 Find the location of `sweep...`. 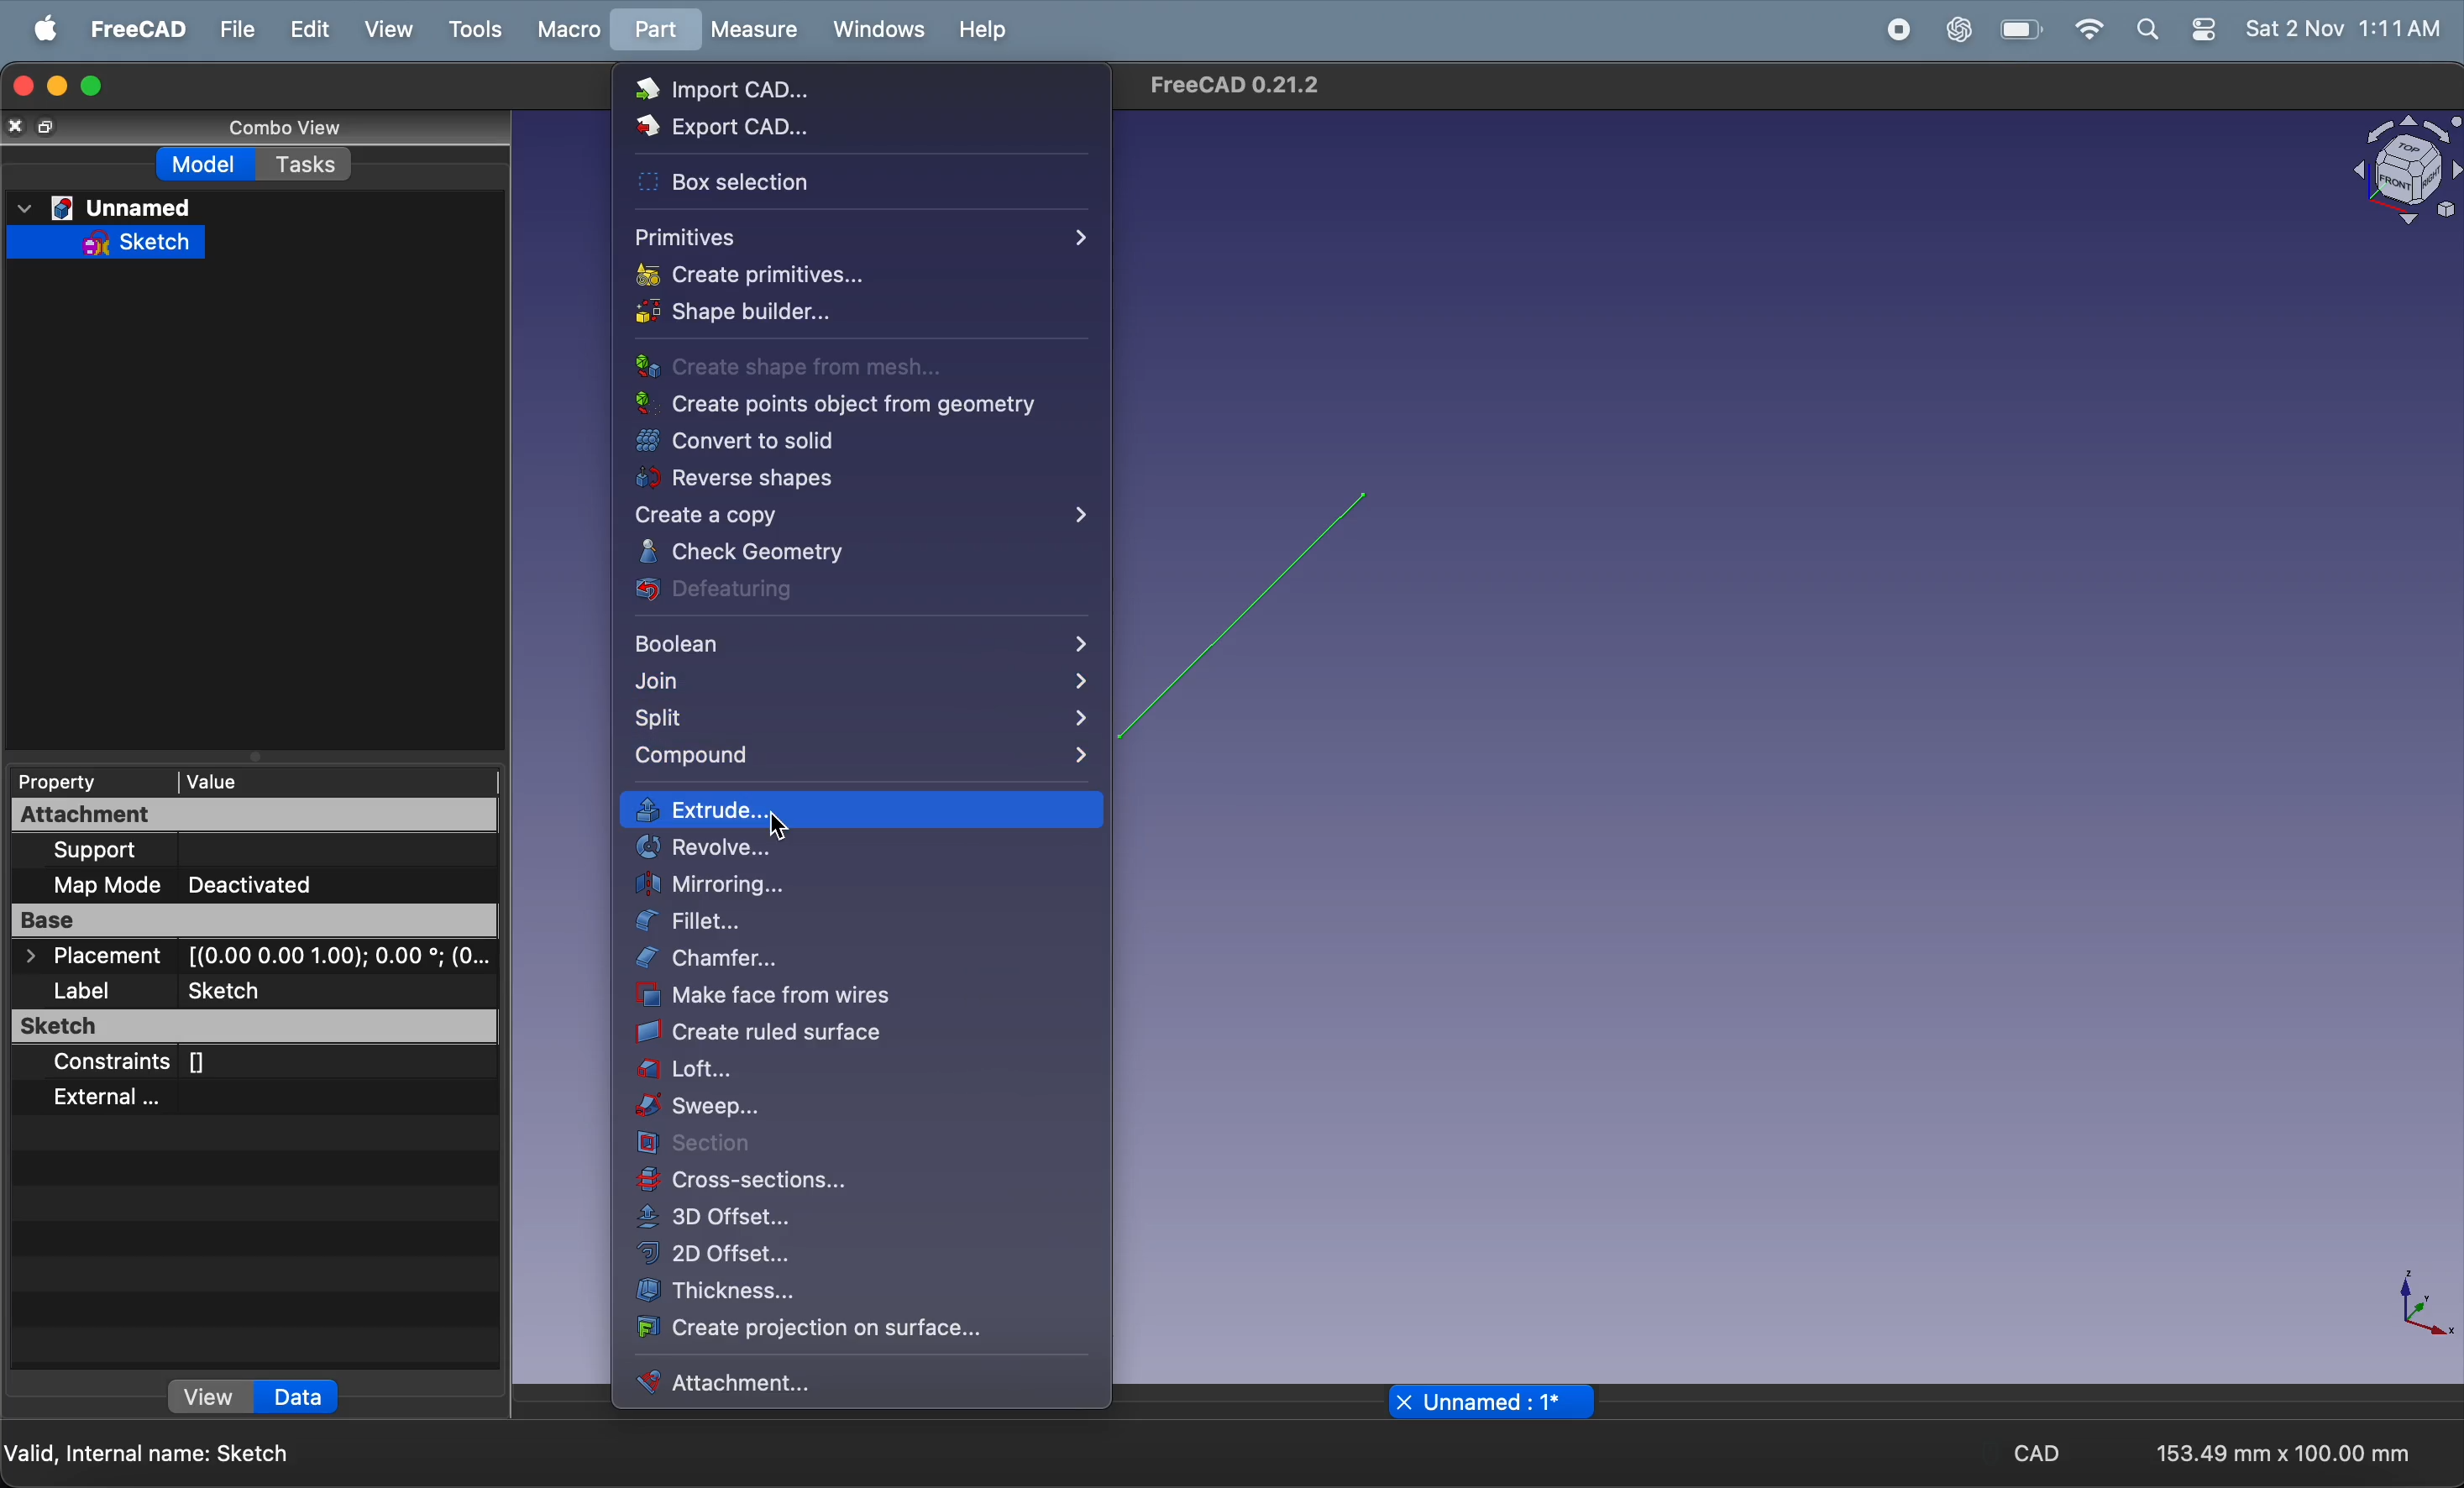

sweep... is located at coordinates (866, 1109).